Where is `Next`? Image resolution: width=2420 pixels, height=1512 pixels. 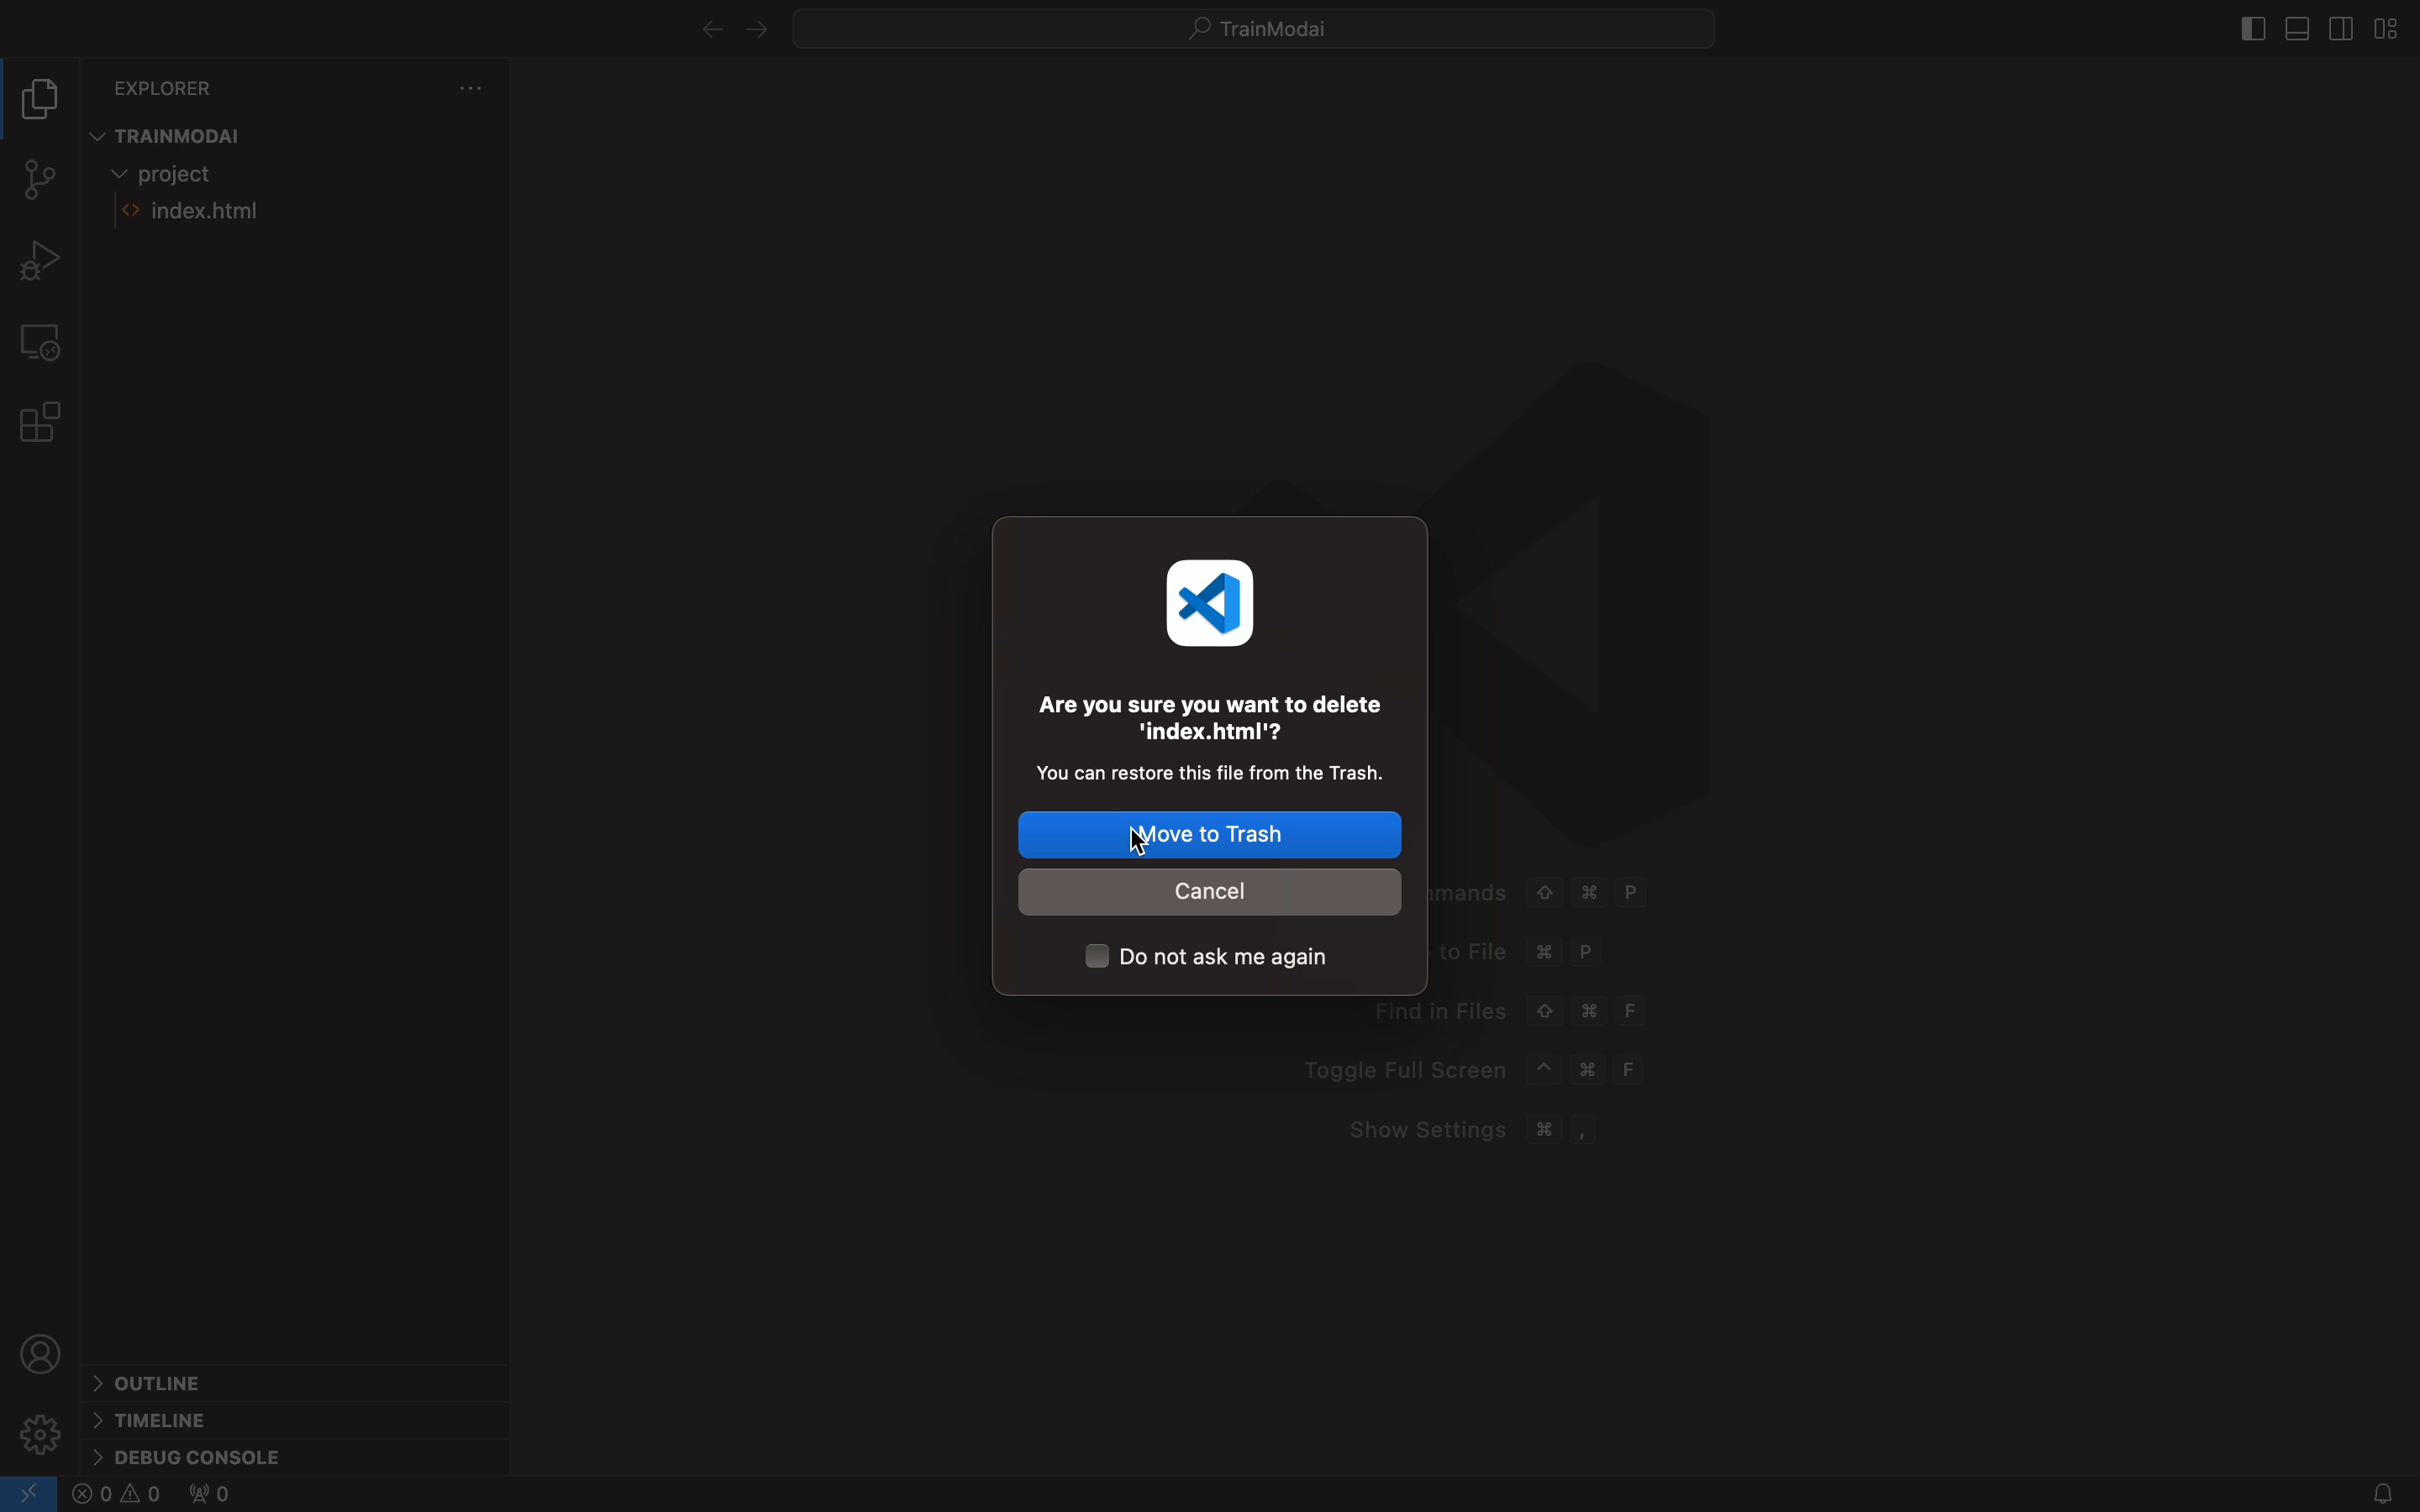
Next is located at coordinates (756, 30).